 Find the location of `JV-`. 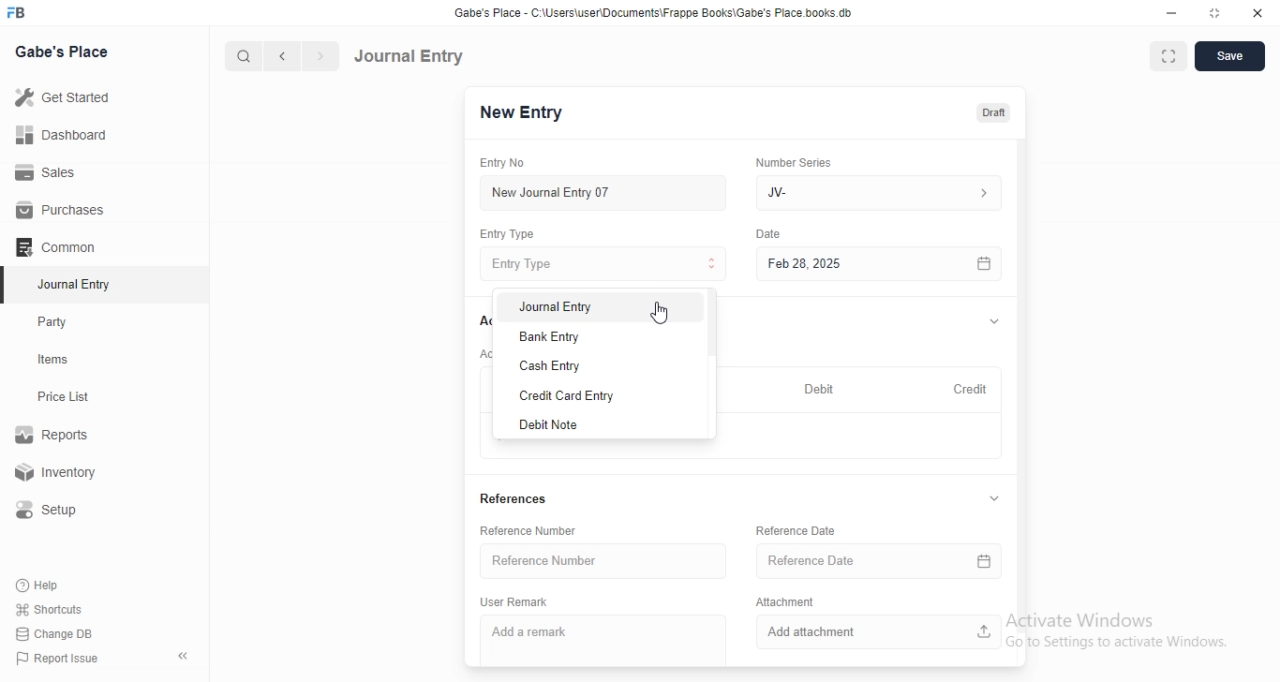

JV- is located at coordinates (883, 193).